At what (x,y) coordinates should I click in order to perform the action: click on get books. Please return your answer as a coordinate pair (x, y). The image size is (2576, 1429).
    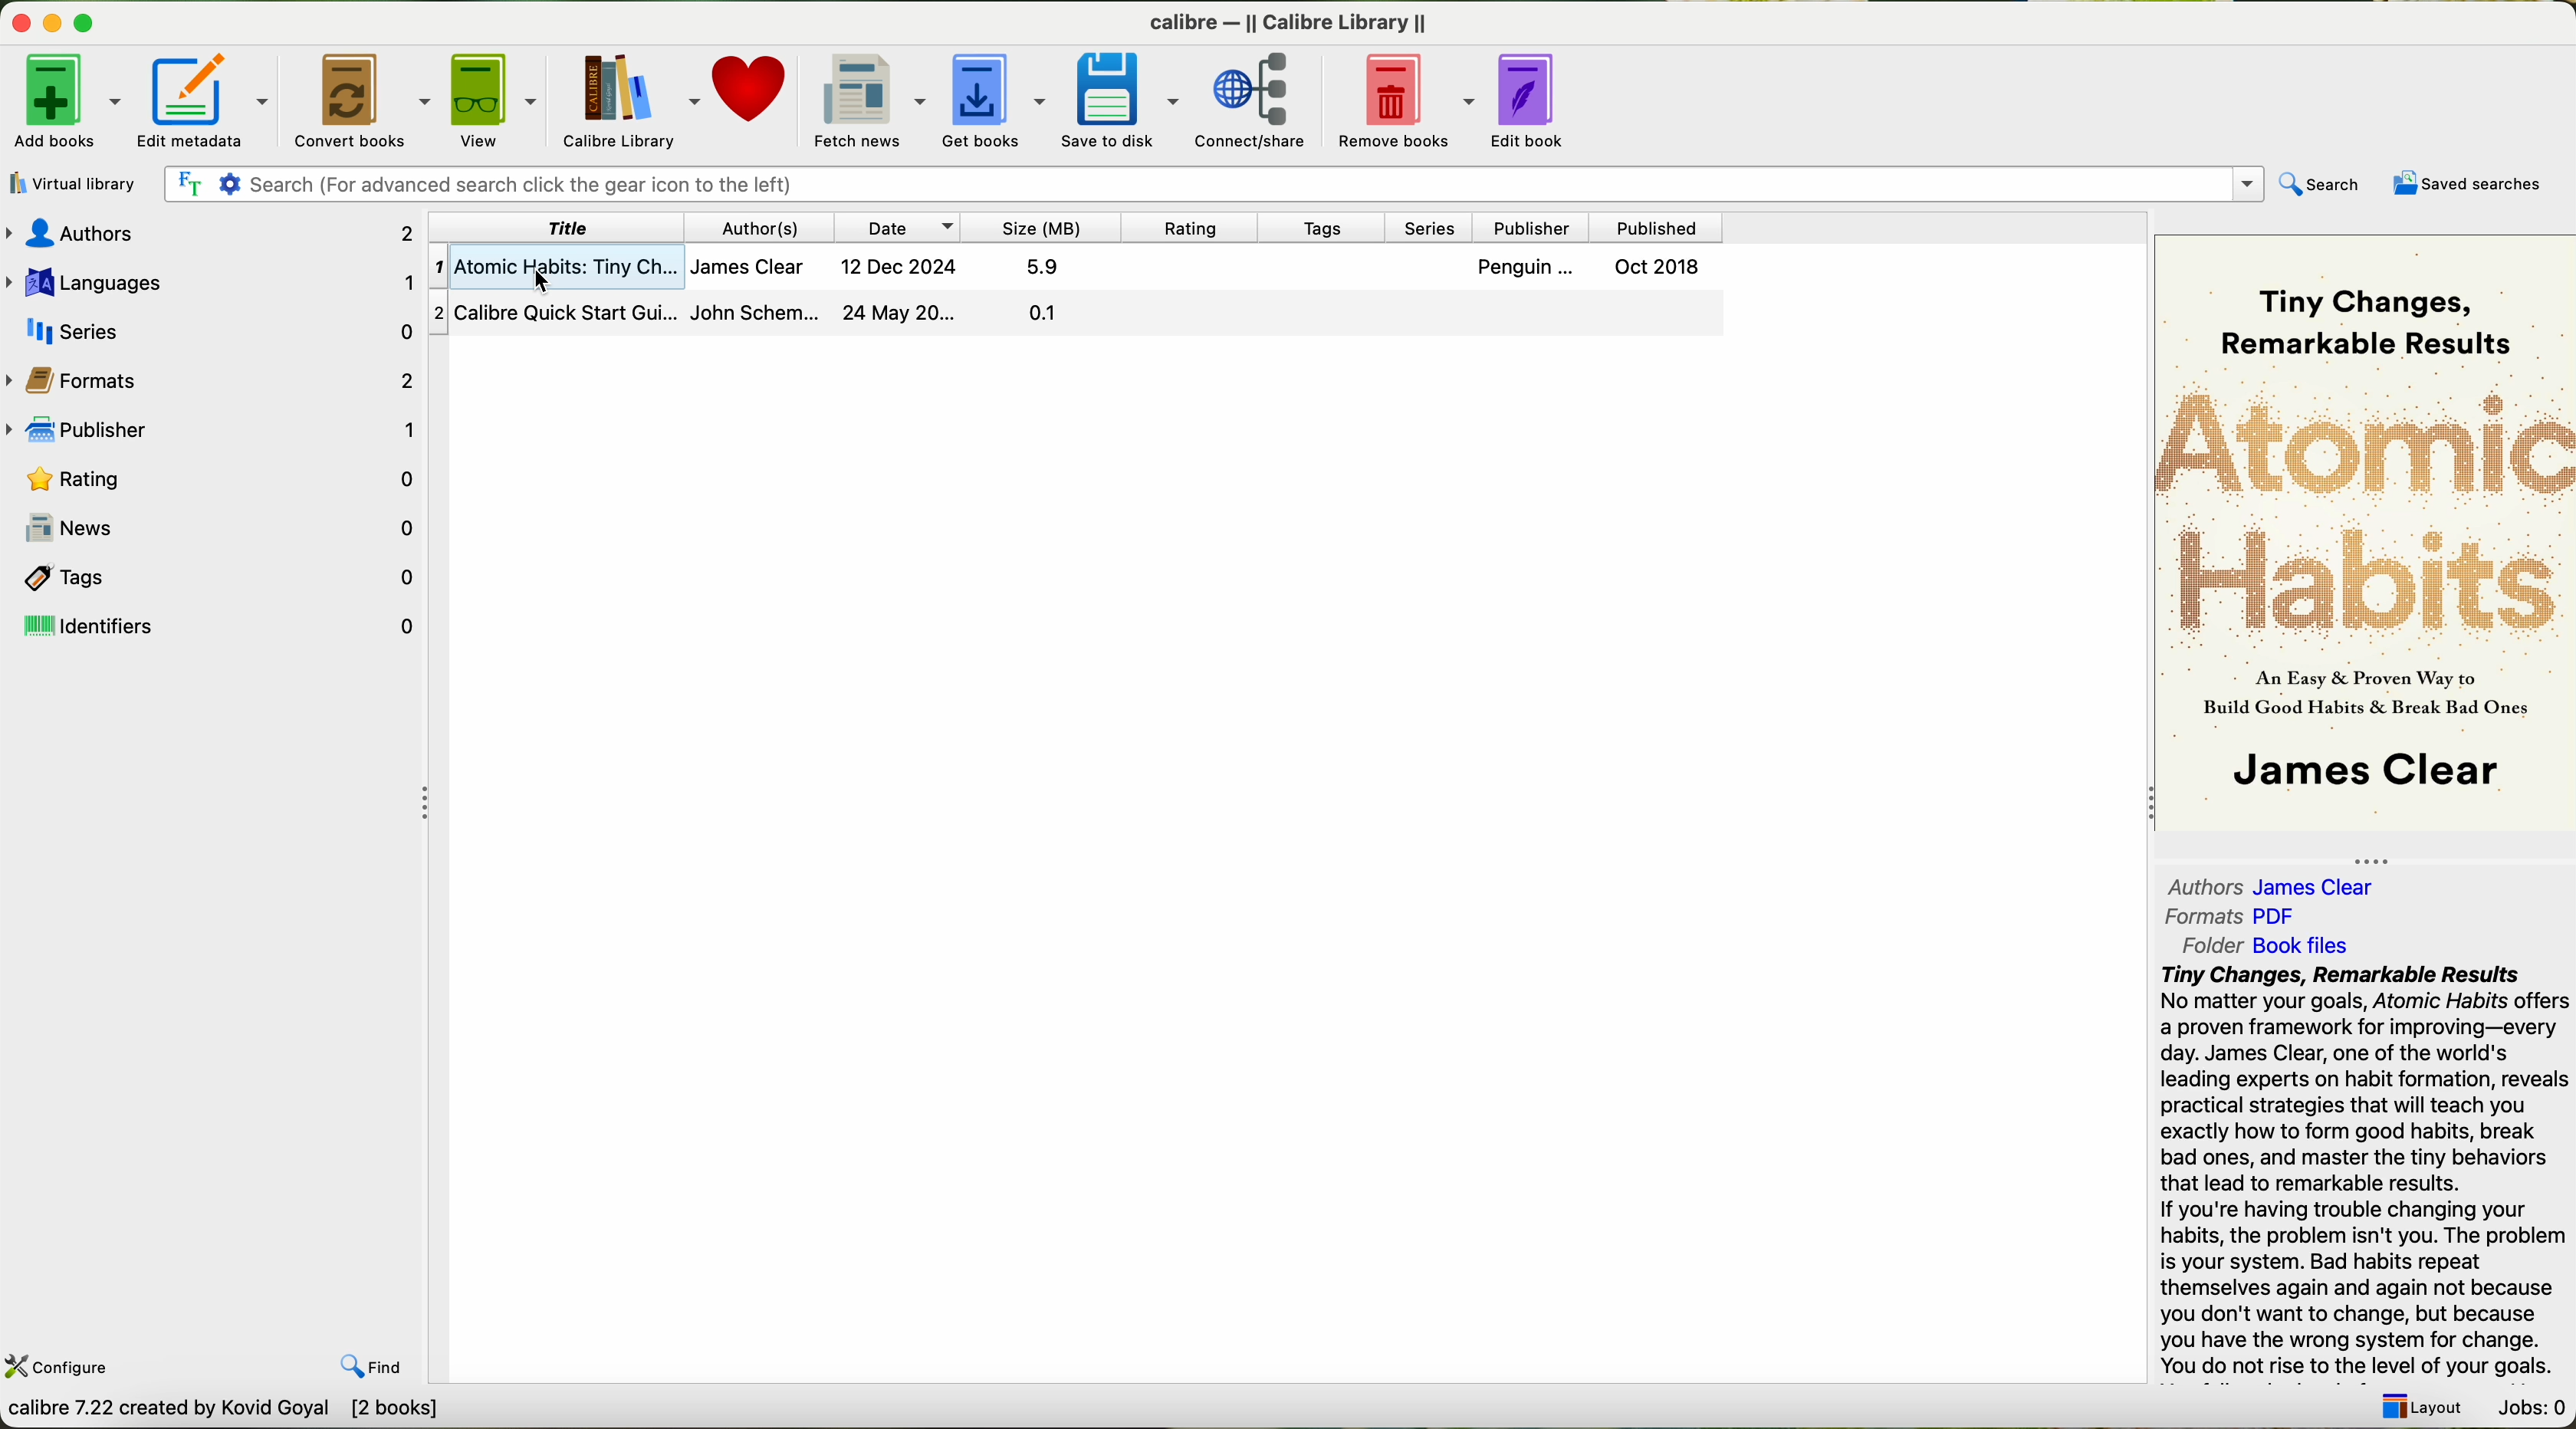
    Looking at the image, I should click on (996, 103).